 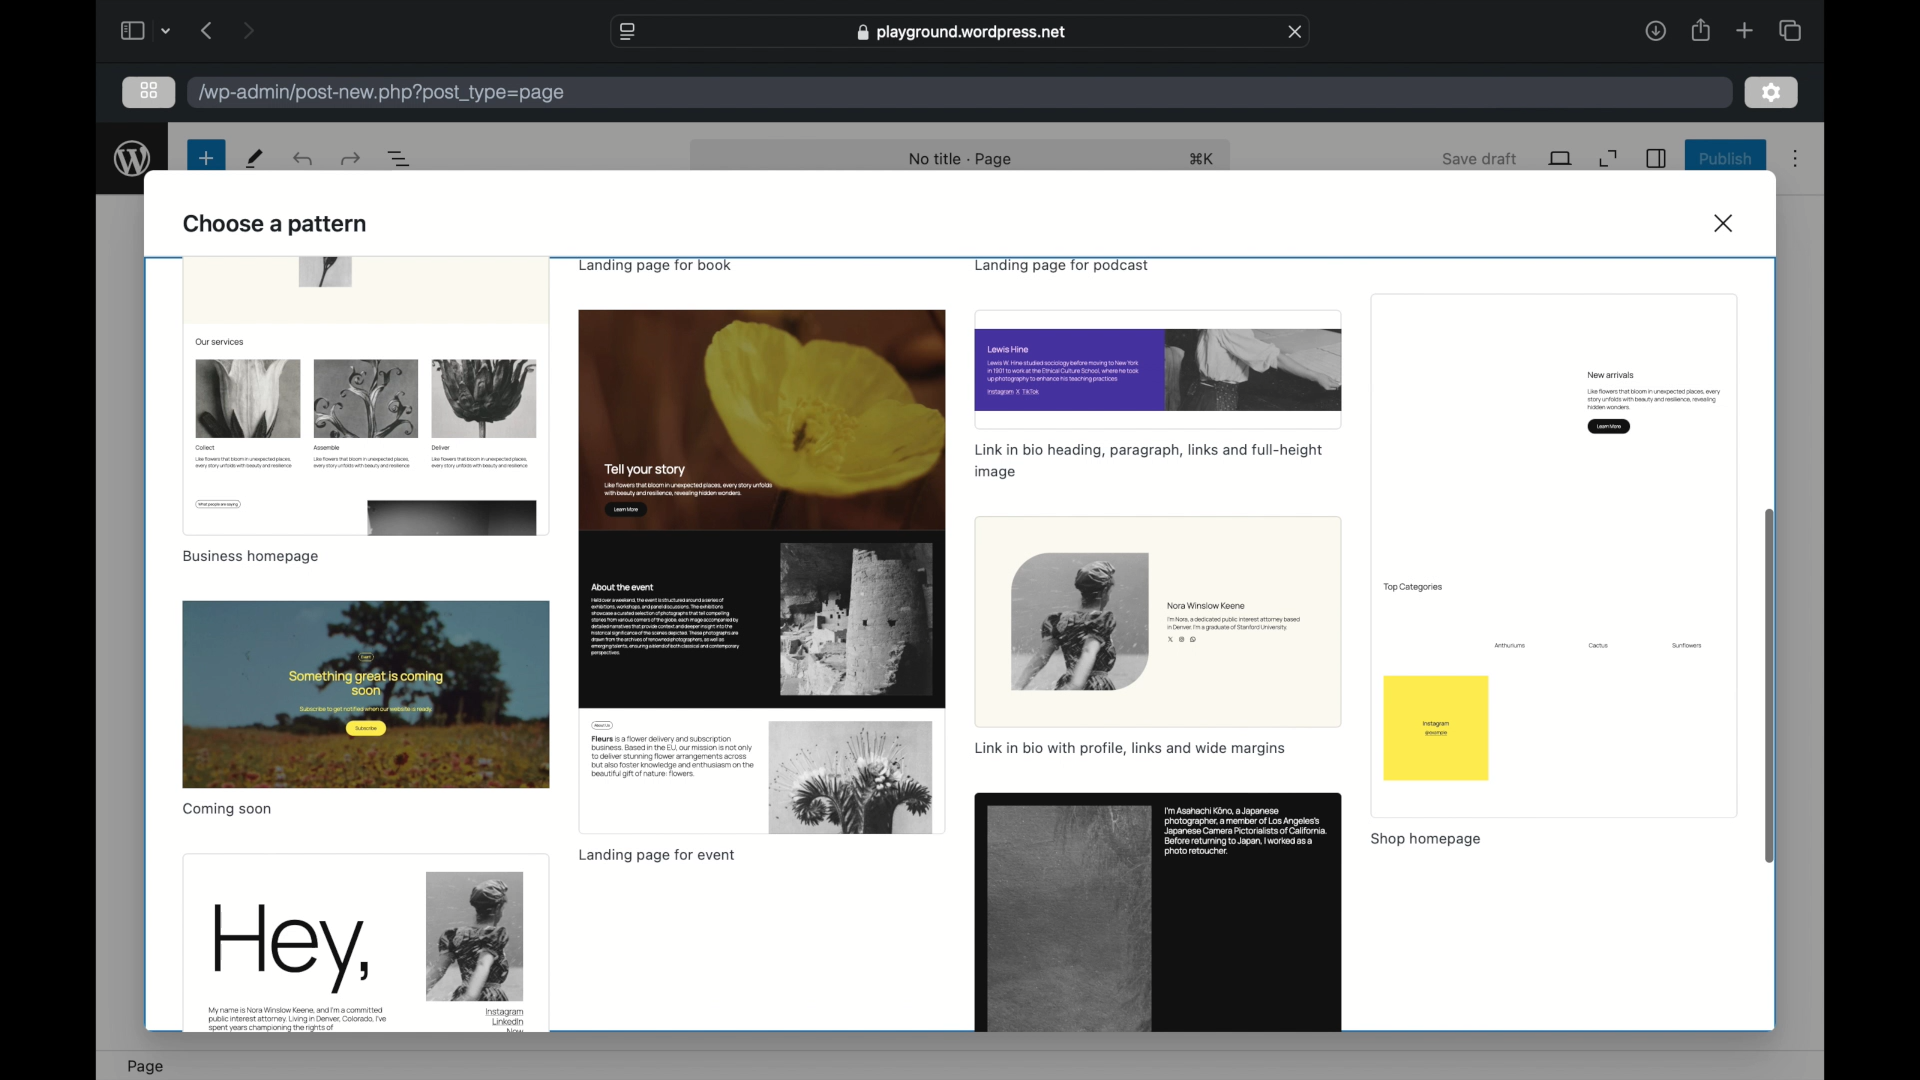 What do you see at coordinates (350, 158) in the screenshot?
I see `undo` at bounding box center [350, 158].